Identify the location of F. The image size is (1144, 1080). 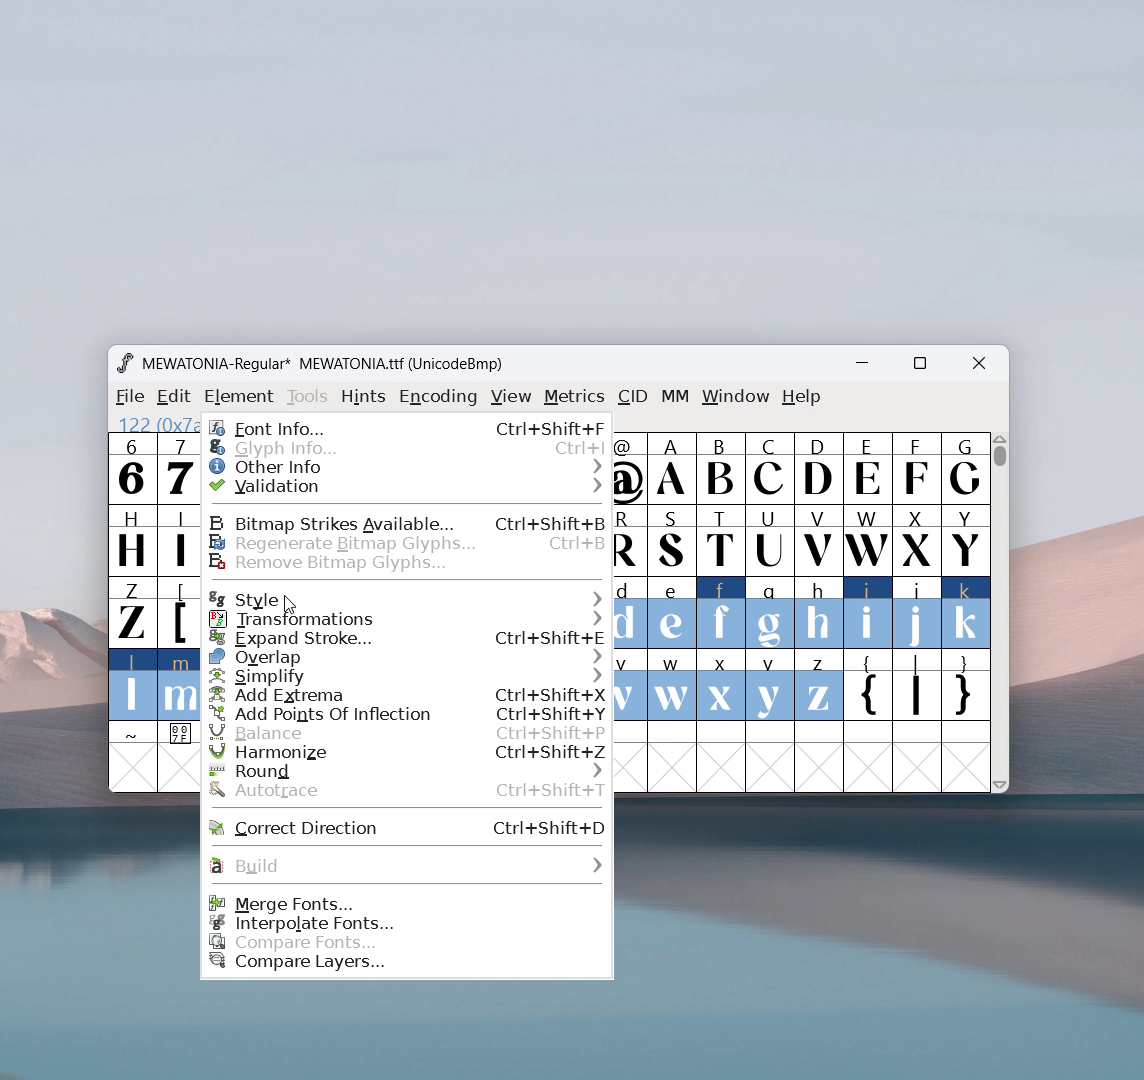
(915, 467).